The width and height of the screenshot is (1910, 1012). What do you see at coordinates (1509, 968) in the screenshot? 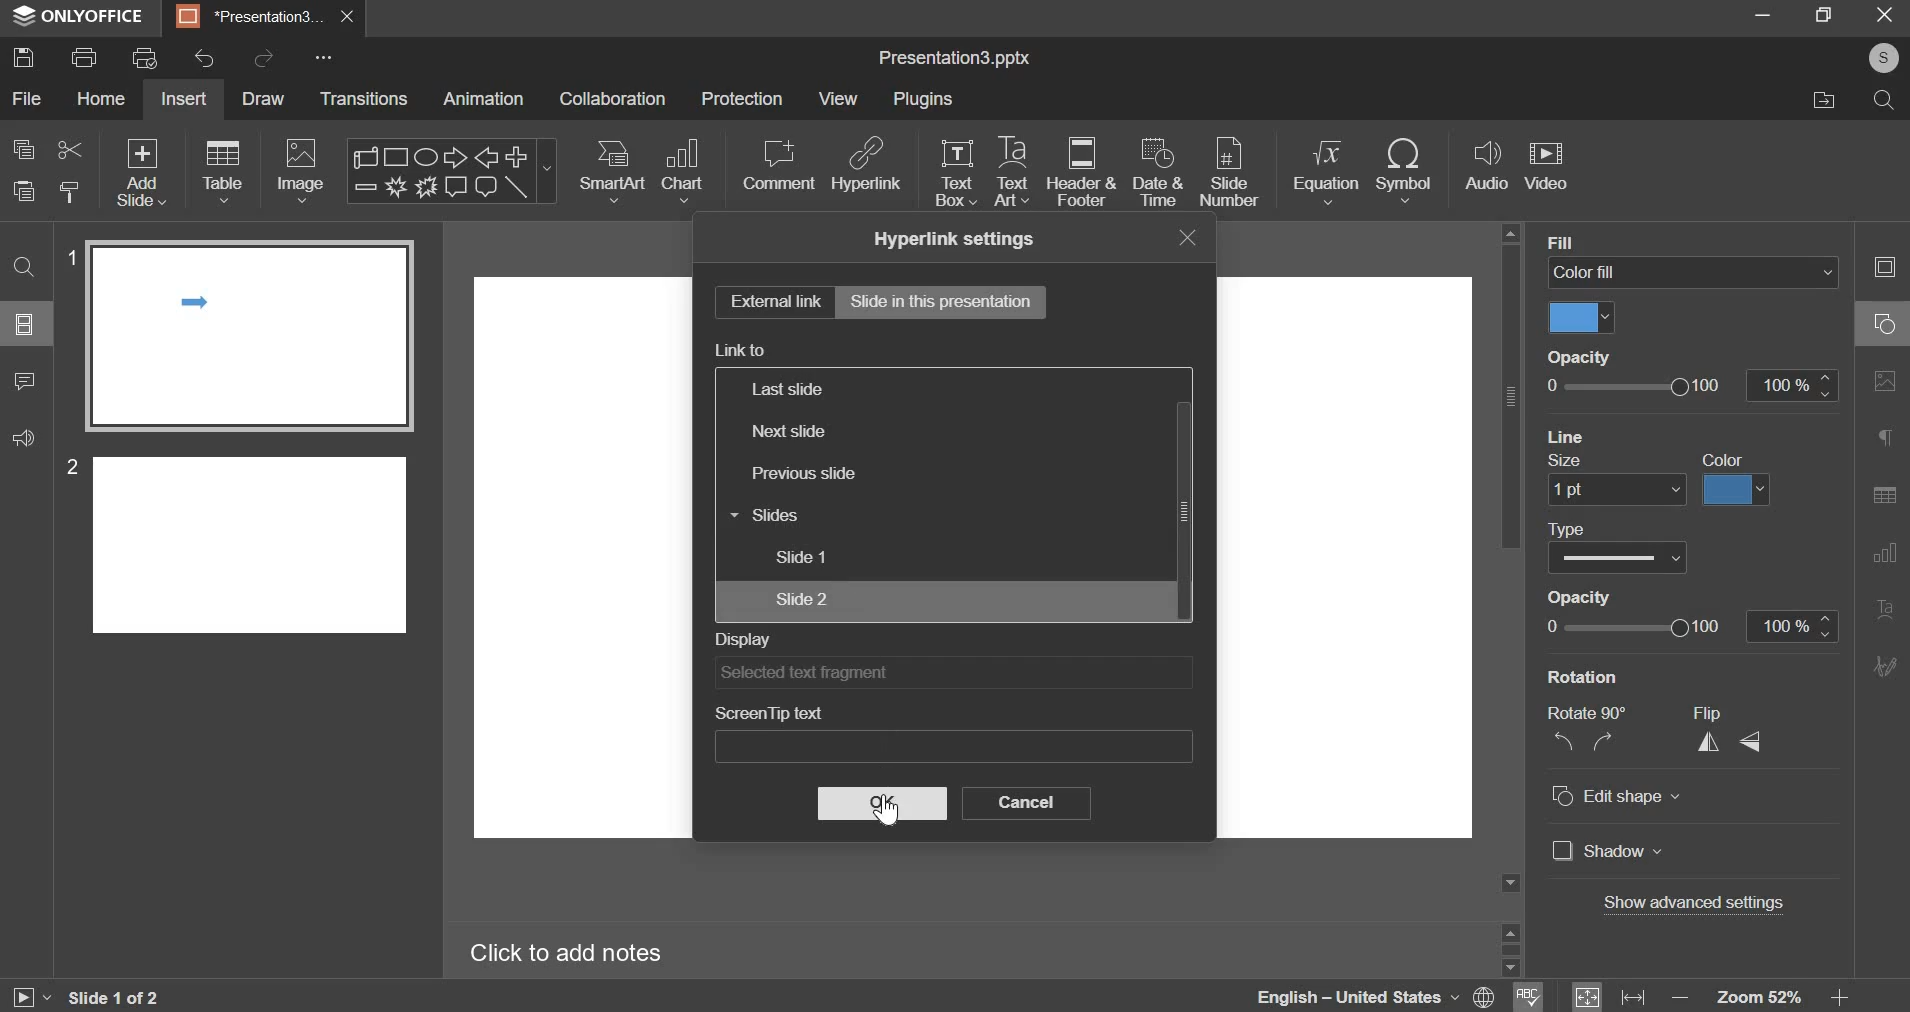
I see `scroll down` at bounding box center [1509, 968].